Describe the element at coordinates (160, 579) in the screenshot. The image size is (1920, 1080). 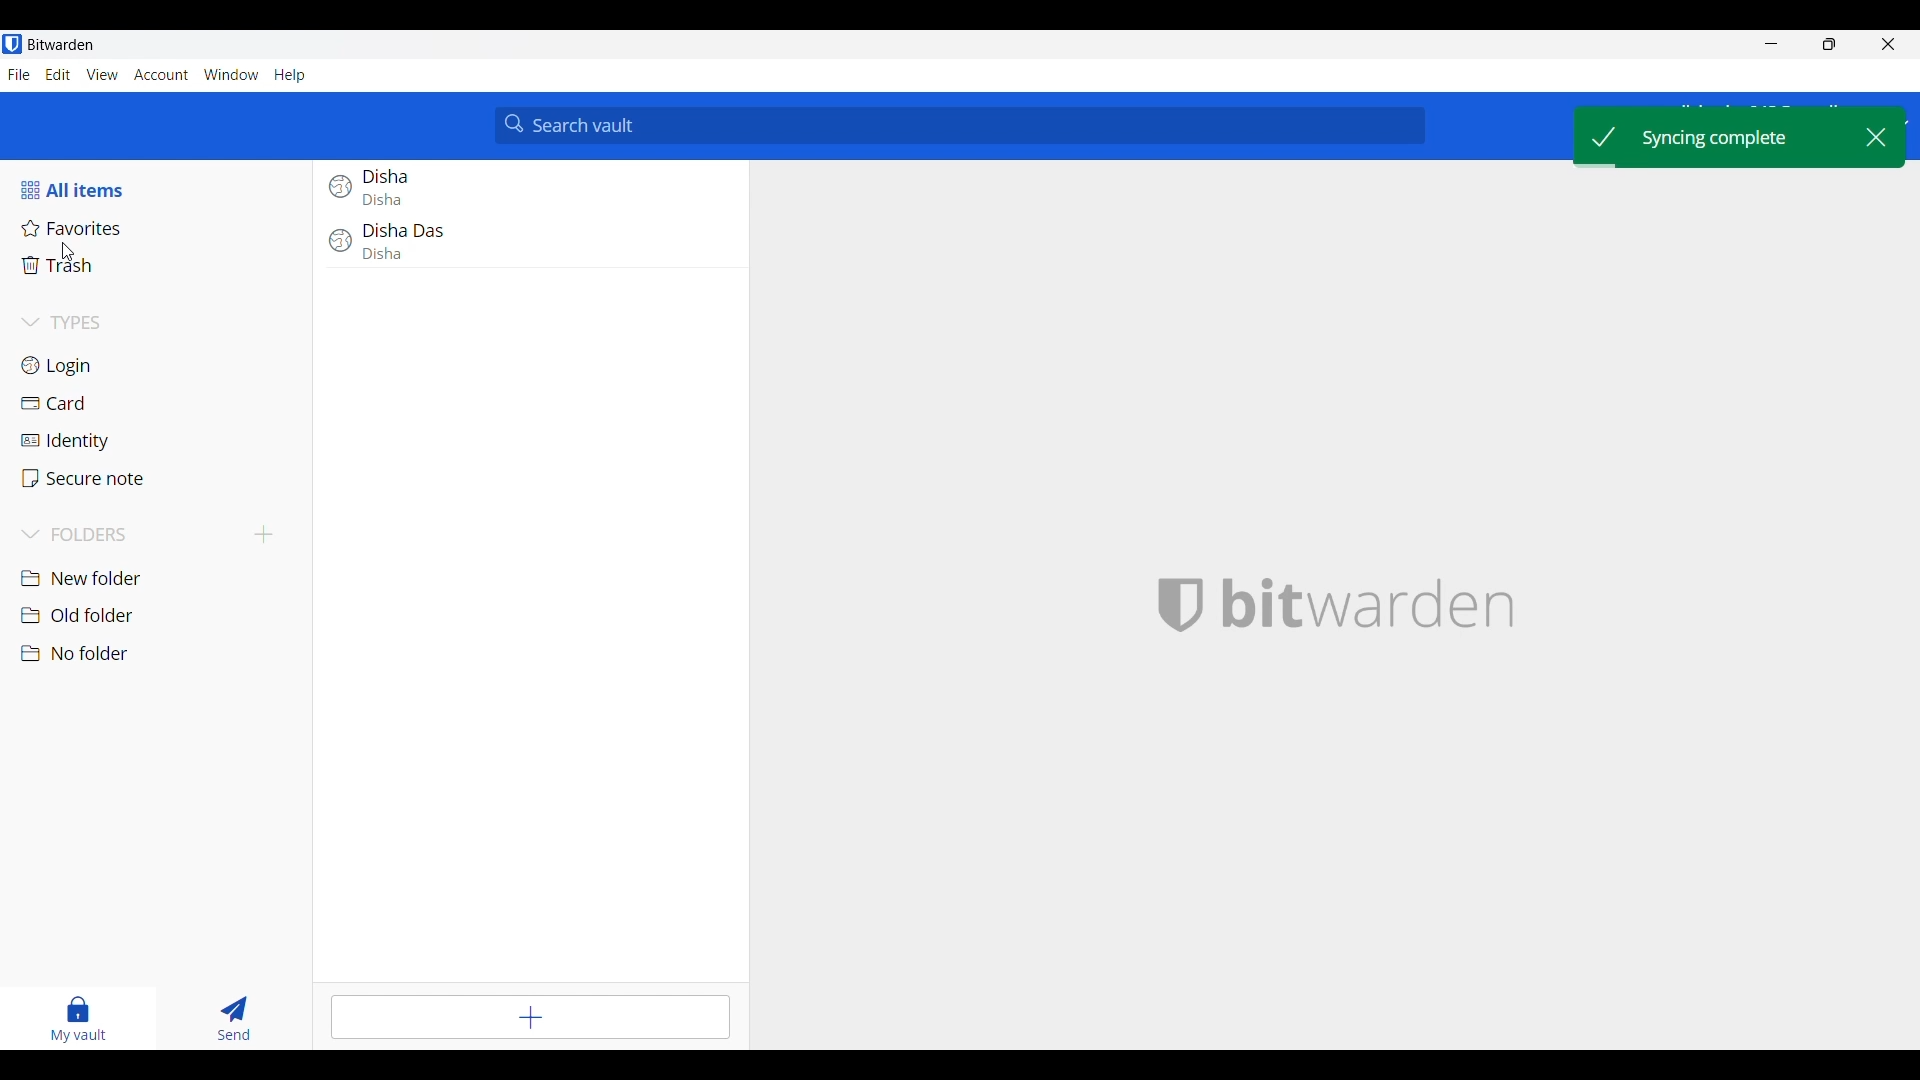
I see `New folder` at that location.